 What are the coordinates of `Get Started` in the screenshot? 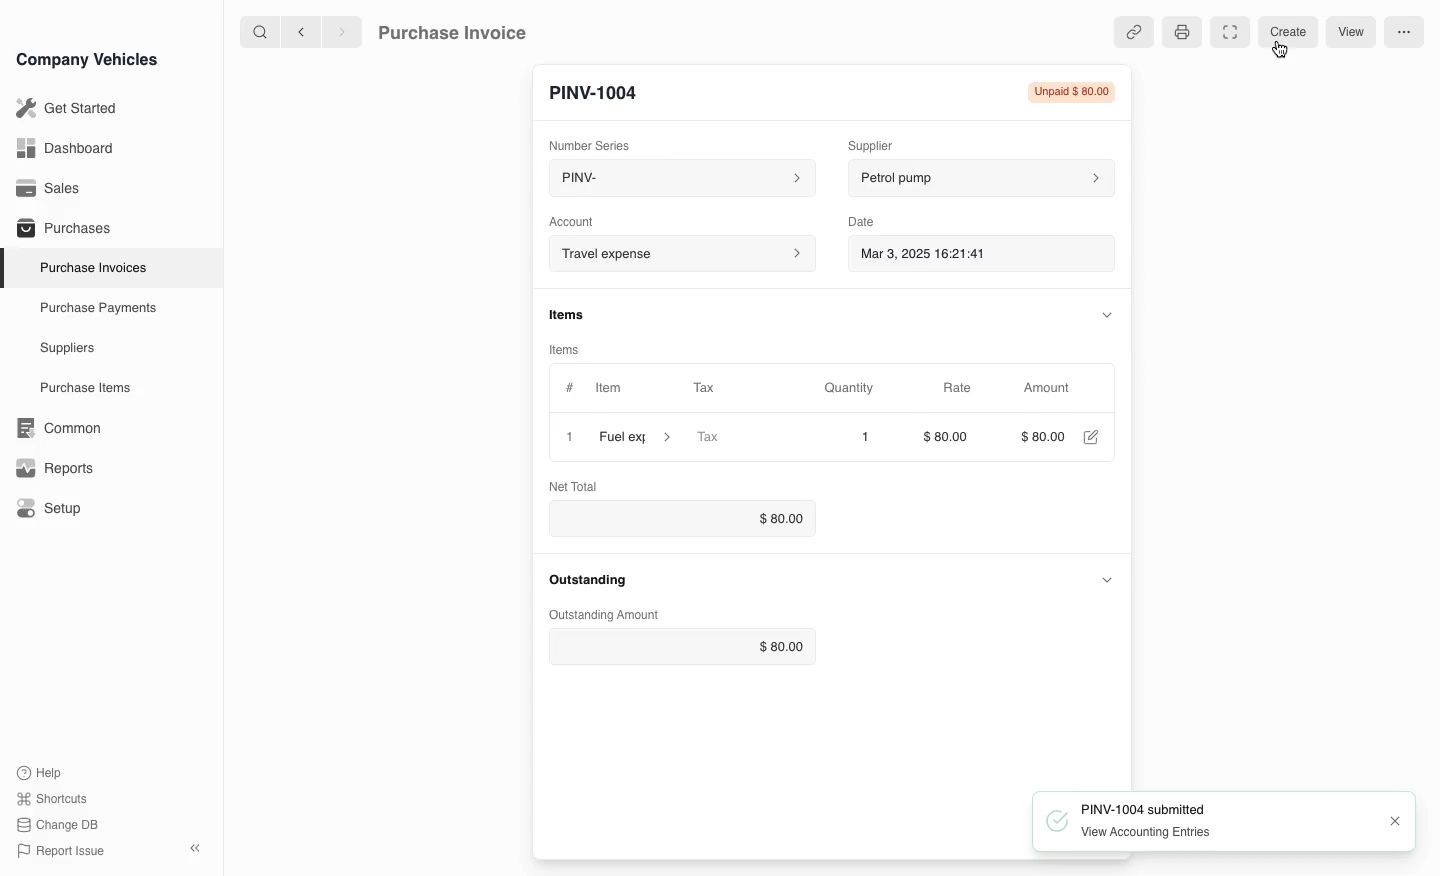 It's located at (63, 108).